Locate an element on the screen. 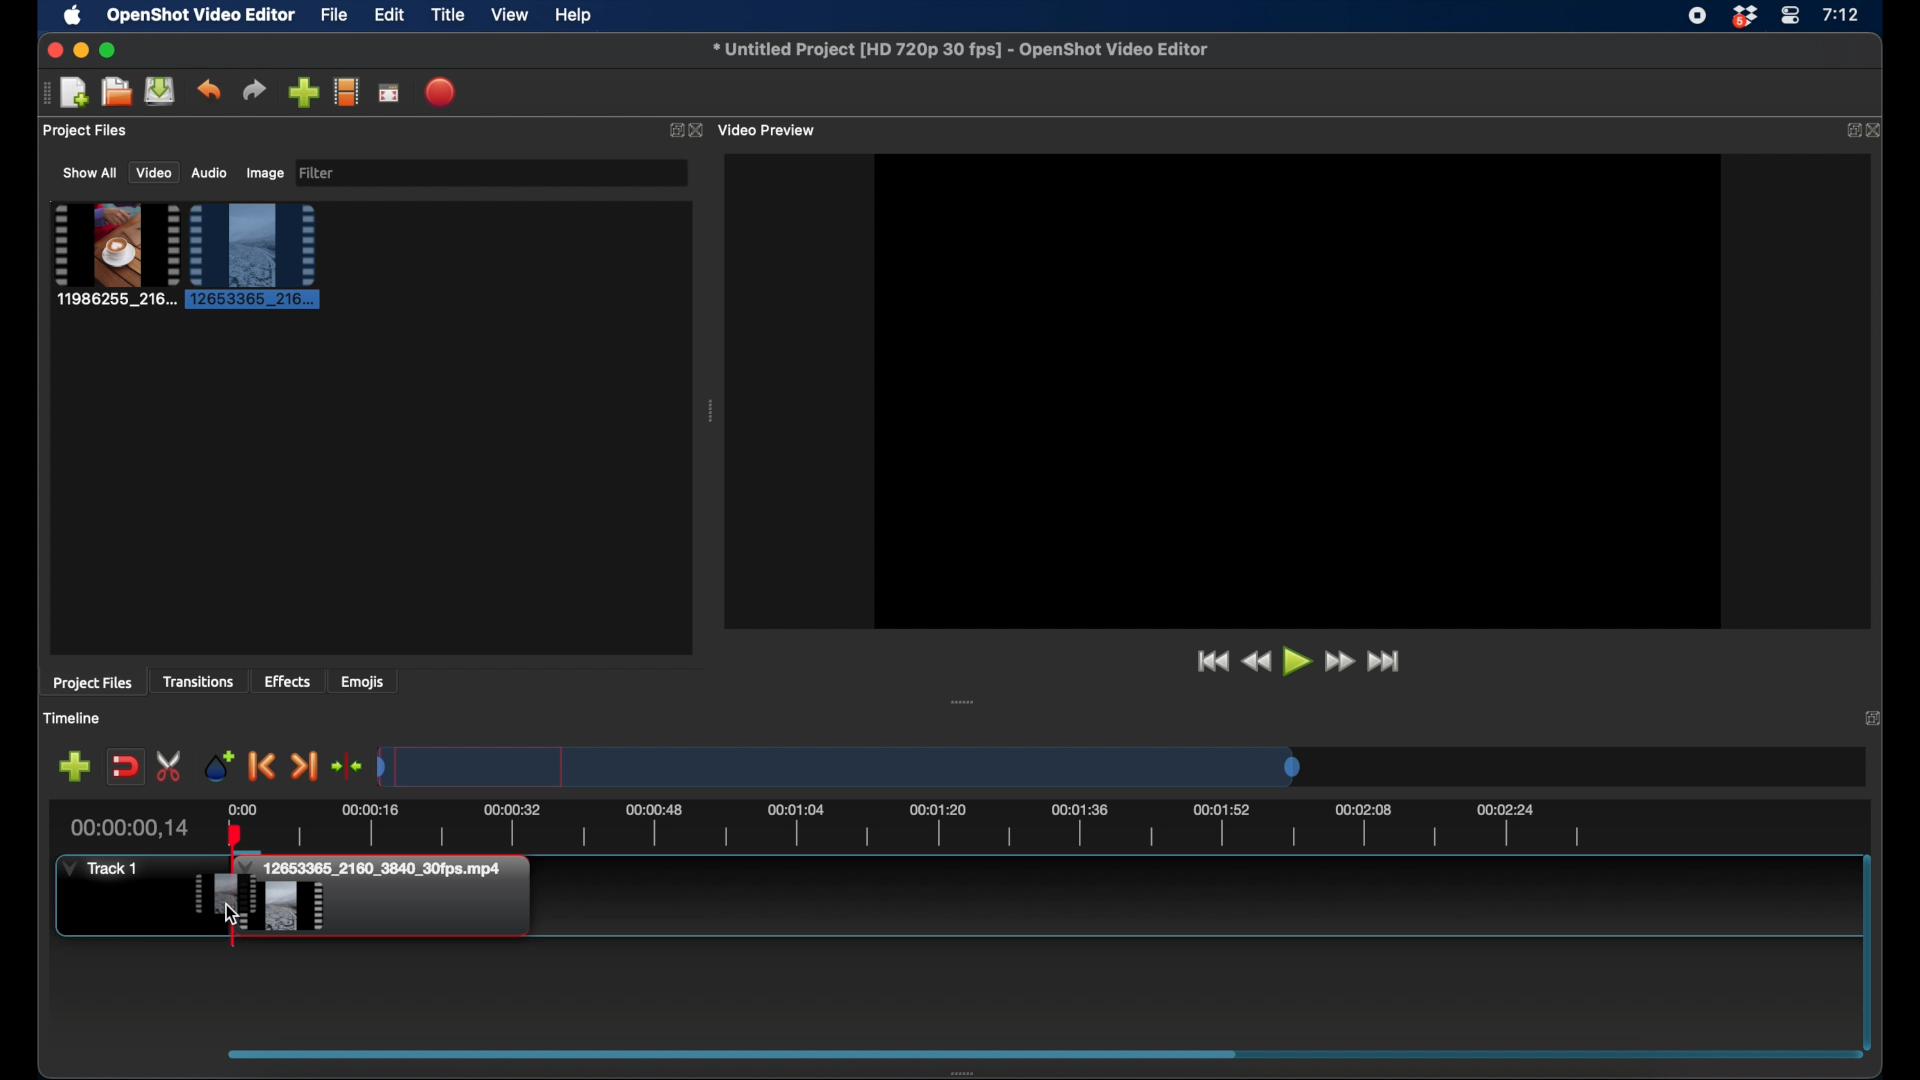  playhead is located at coordinates (234, 846).